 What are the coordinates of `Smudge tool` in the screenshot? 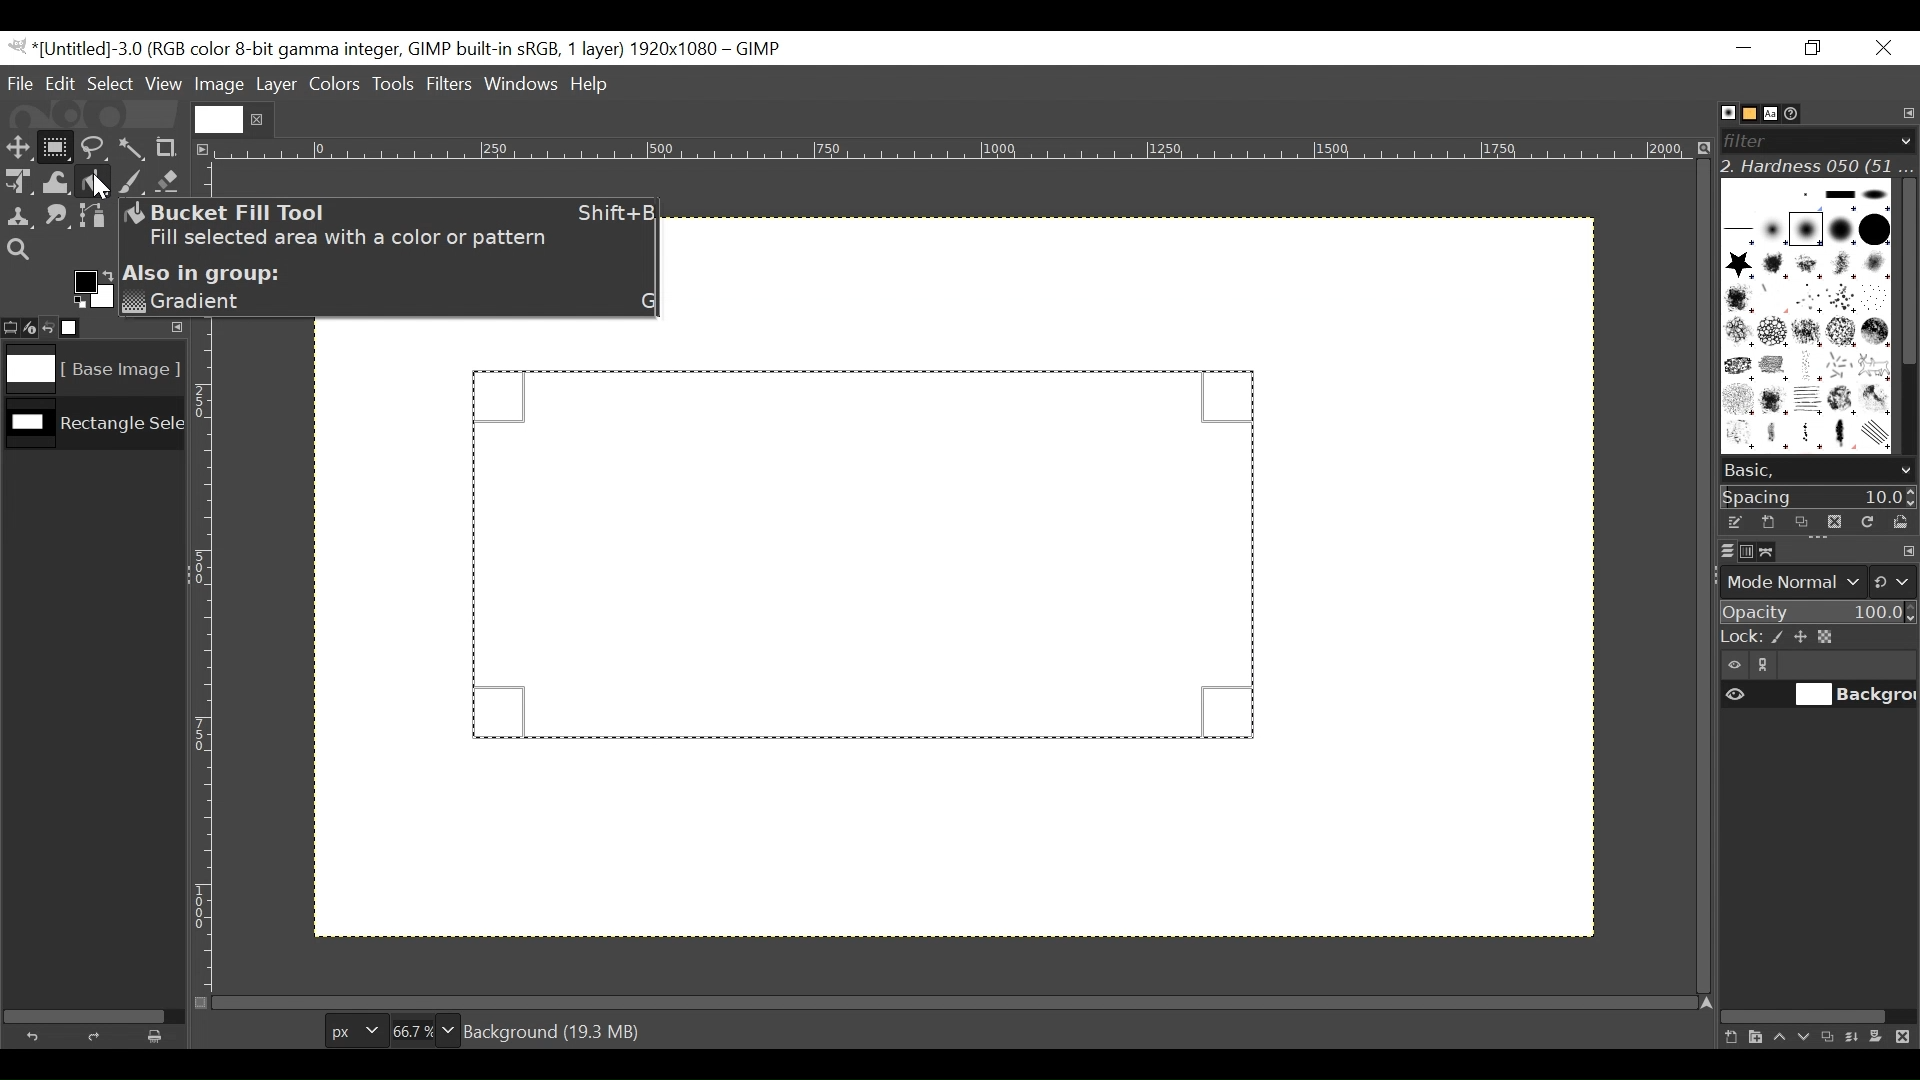 It's located at (59, 218).